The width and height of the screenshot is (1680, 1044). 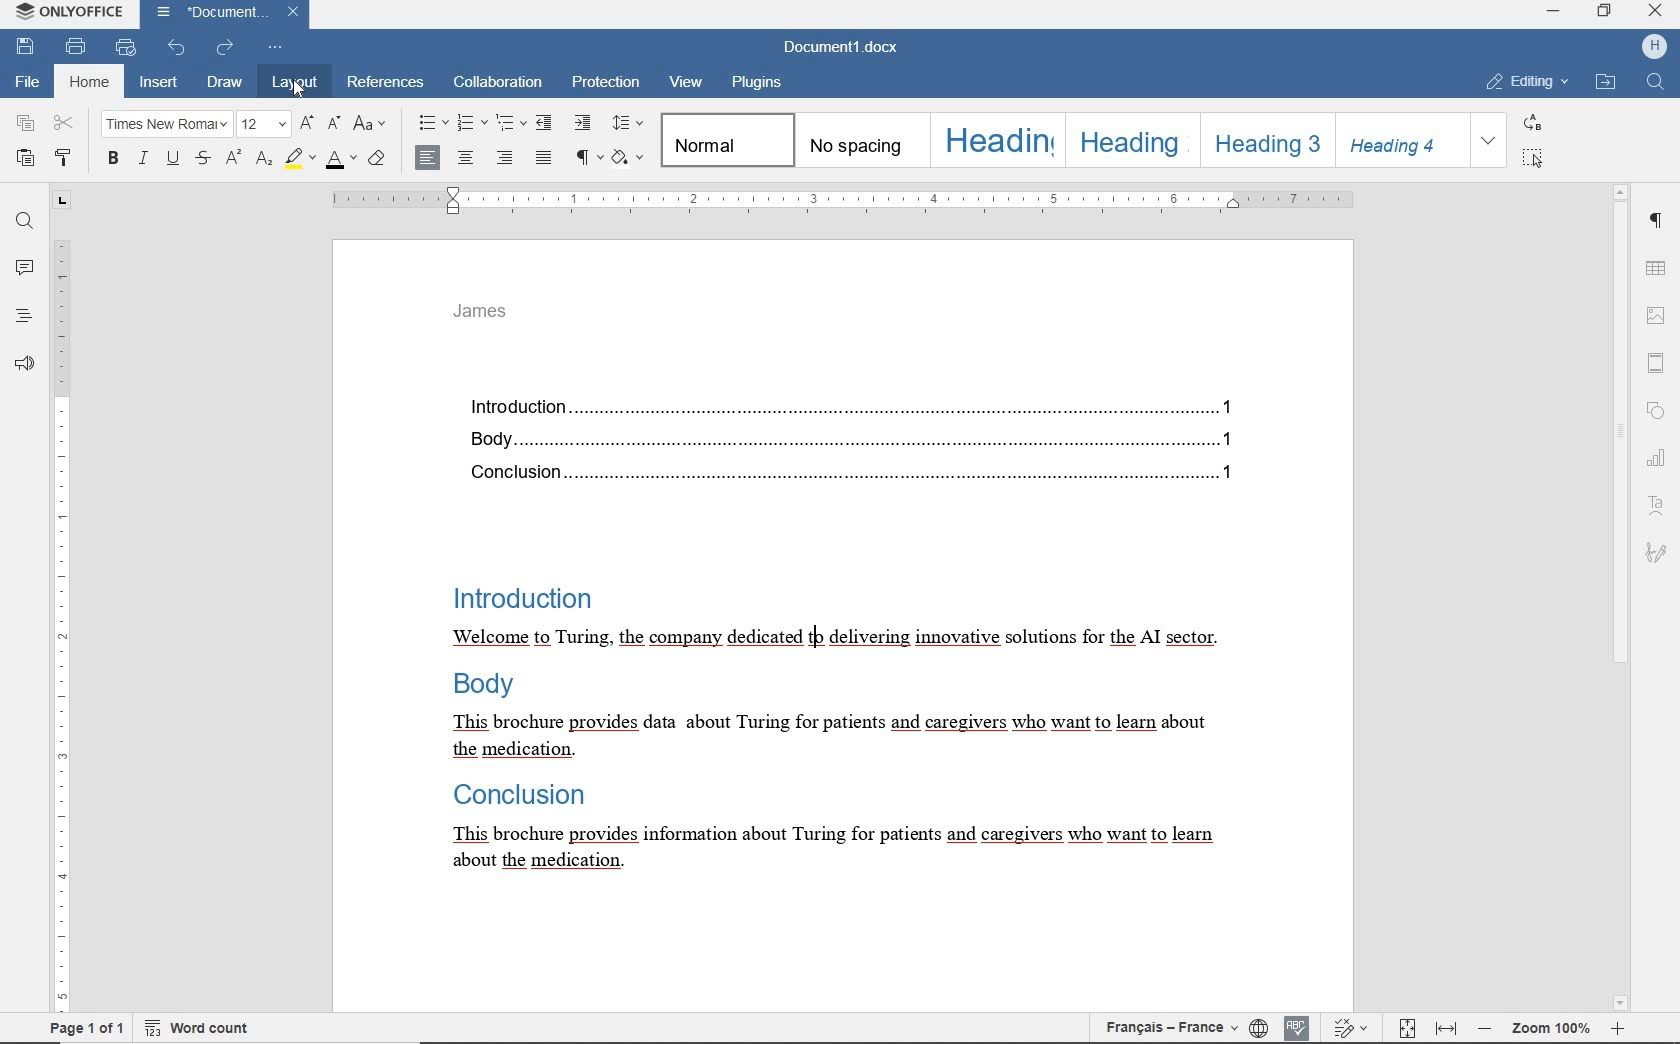 I want to click on restore down, so click(x=1606, y=13).